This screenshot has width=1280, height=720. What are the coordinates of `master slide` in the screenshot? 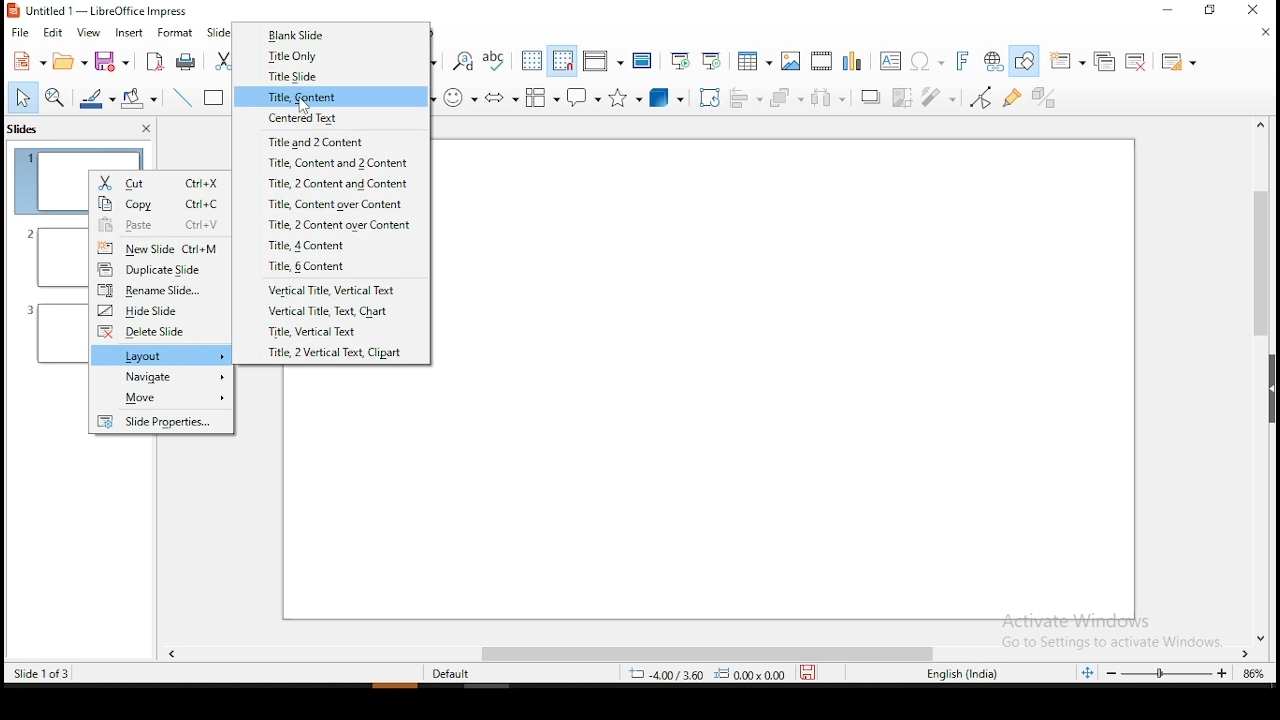 It's located at (643, 62).